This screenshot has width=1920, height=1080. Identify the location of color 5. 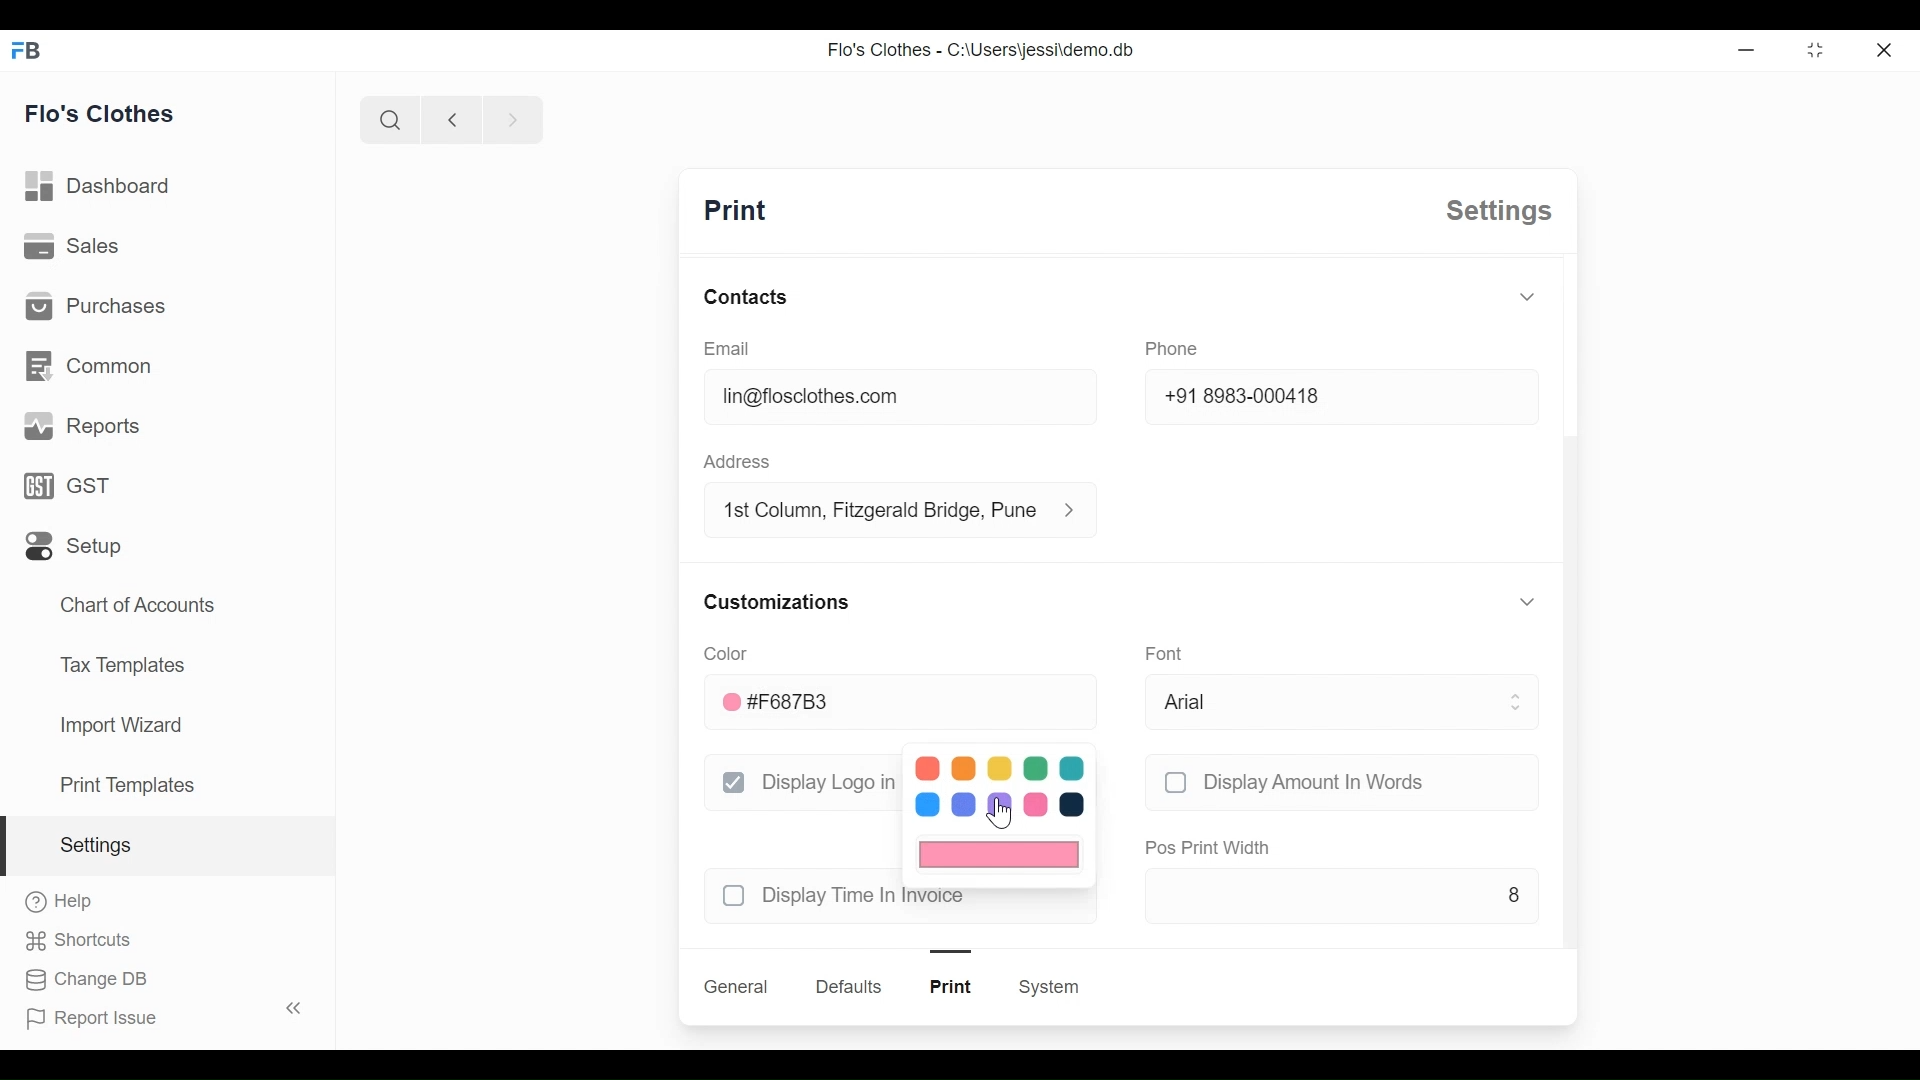
(1072, 768).